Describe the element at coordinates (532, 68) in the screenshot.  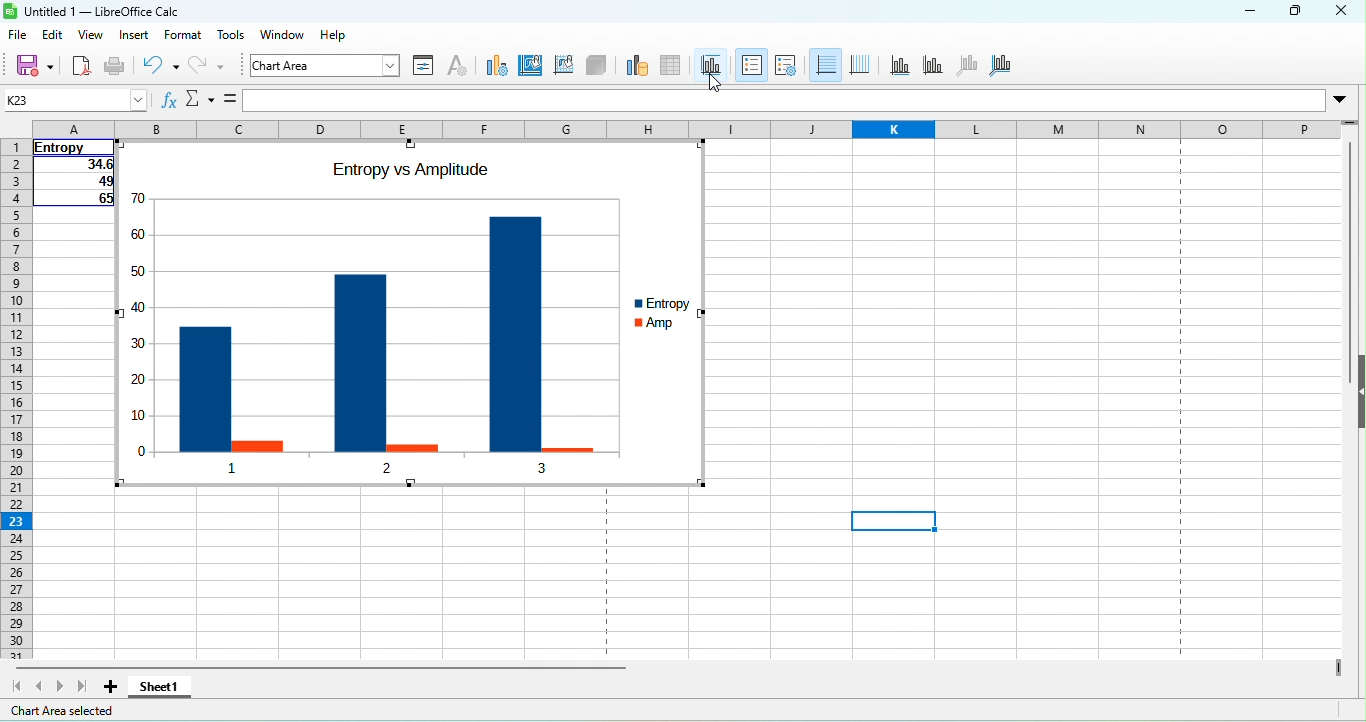
I see `chart area` at that location.